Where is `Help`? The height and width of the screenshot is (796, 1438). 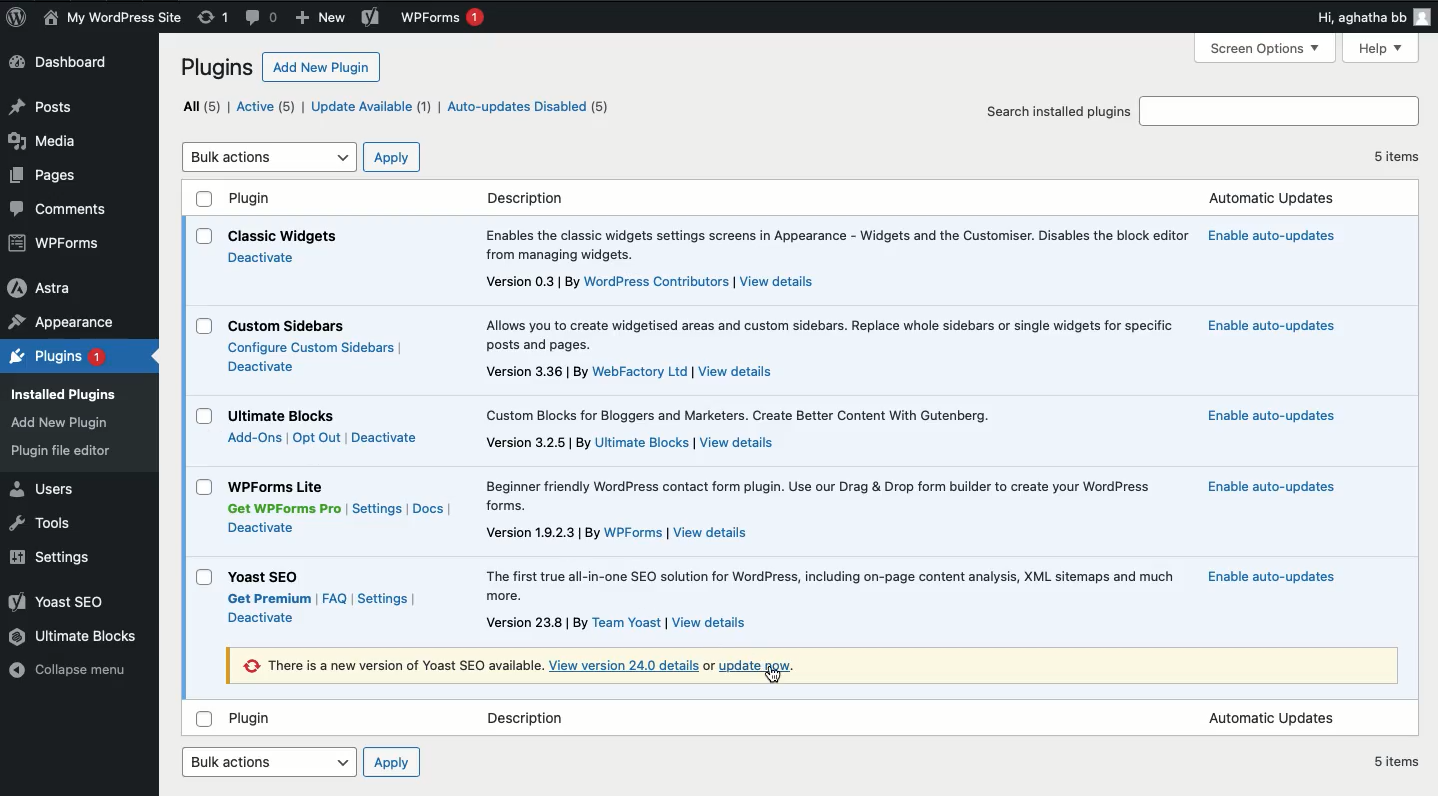
Help is located at coordinates (1384, 48).